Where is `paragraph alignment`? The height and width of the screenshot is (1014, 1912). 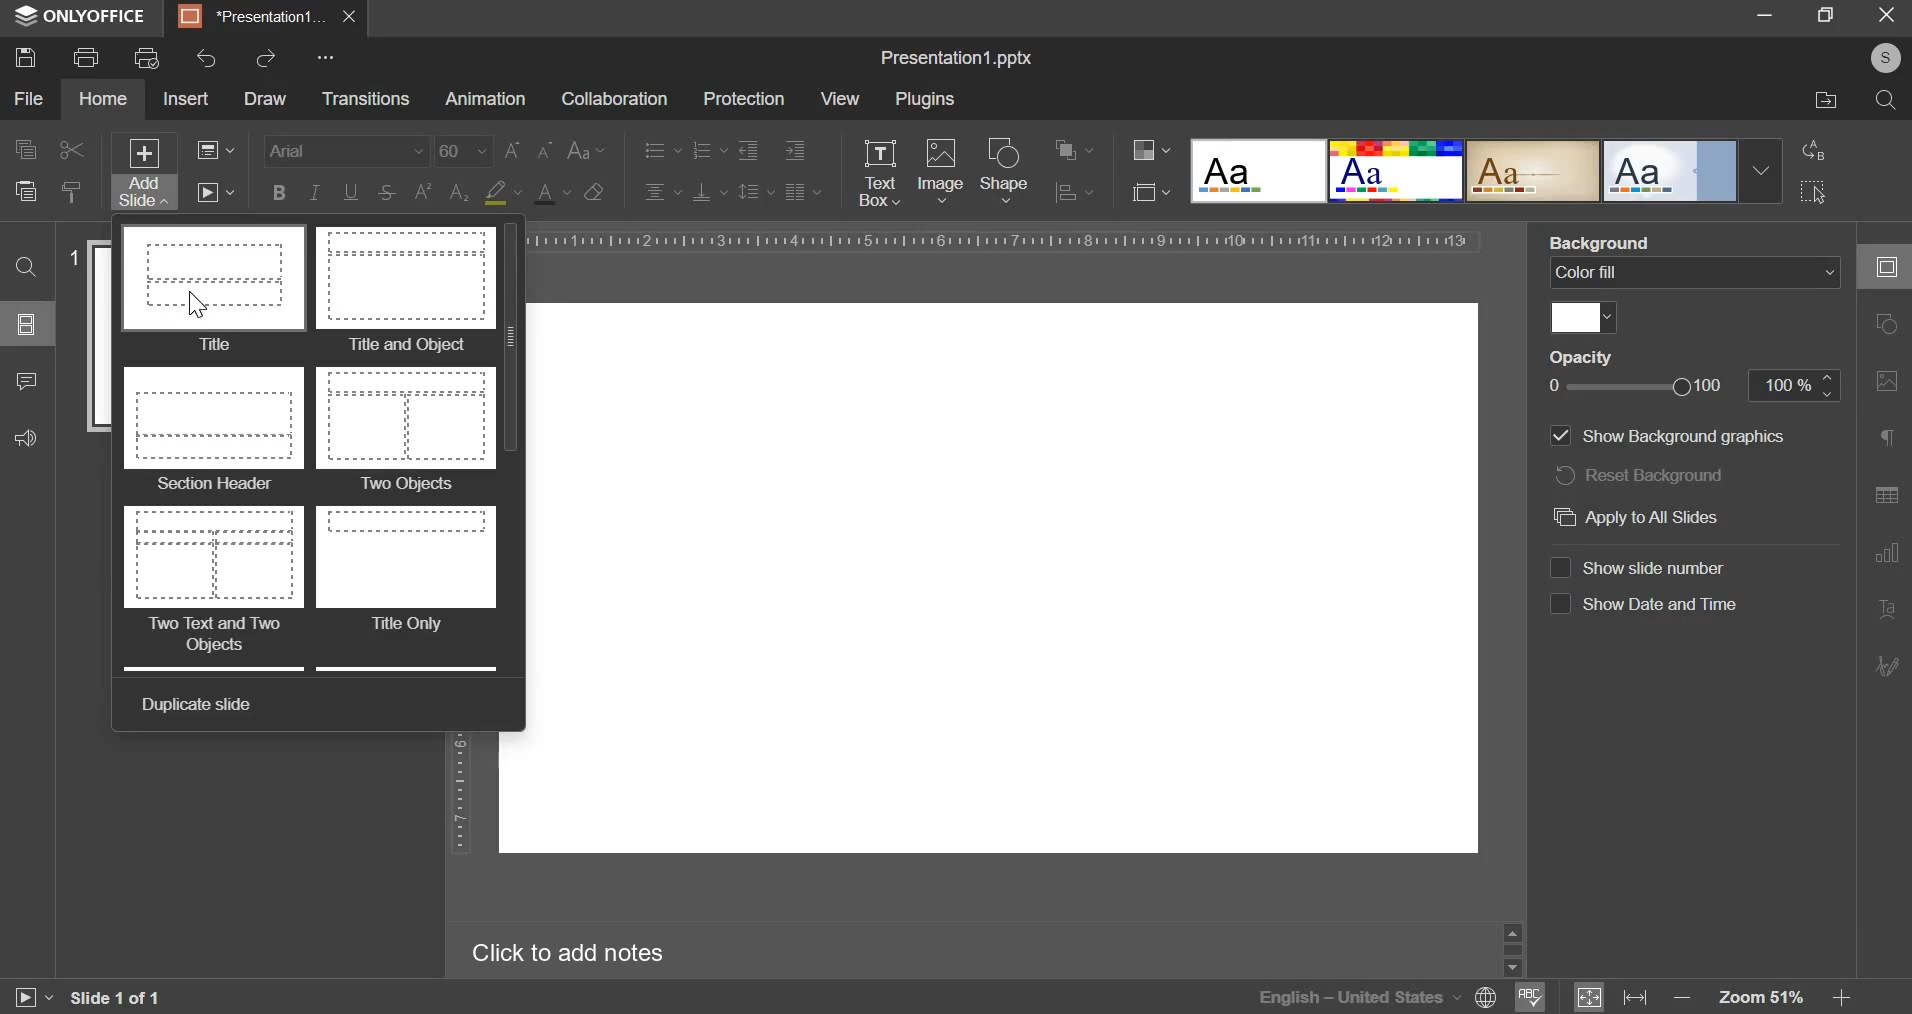 paragraph alignment is located at coordinates (802, 191).